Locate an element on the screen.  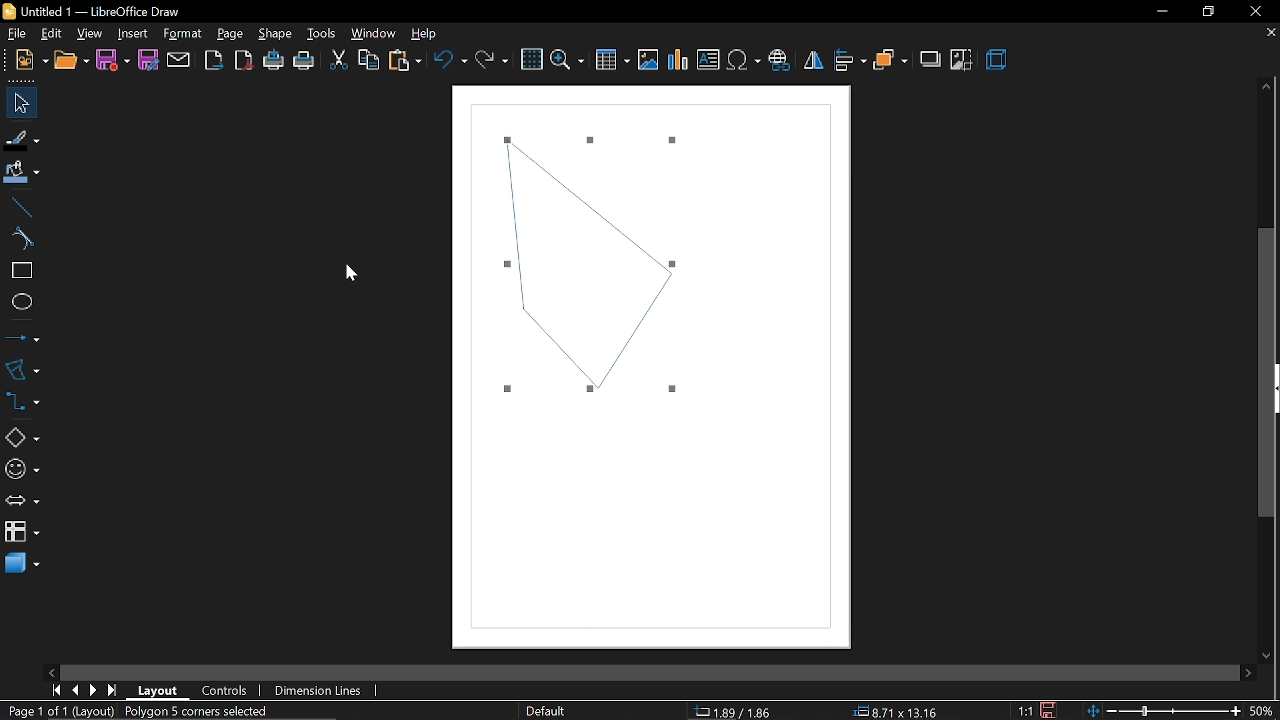
insert table is located at coordinates (612, 59).